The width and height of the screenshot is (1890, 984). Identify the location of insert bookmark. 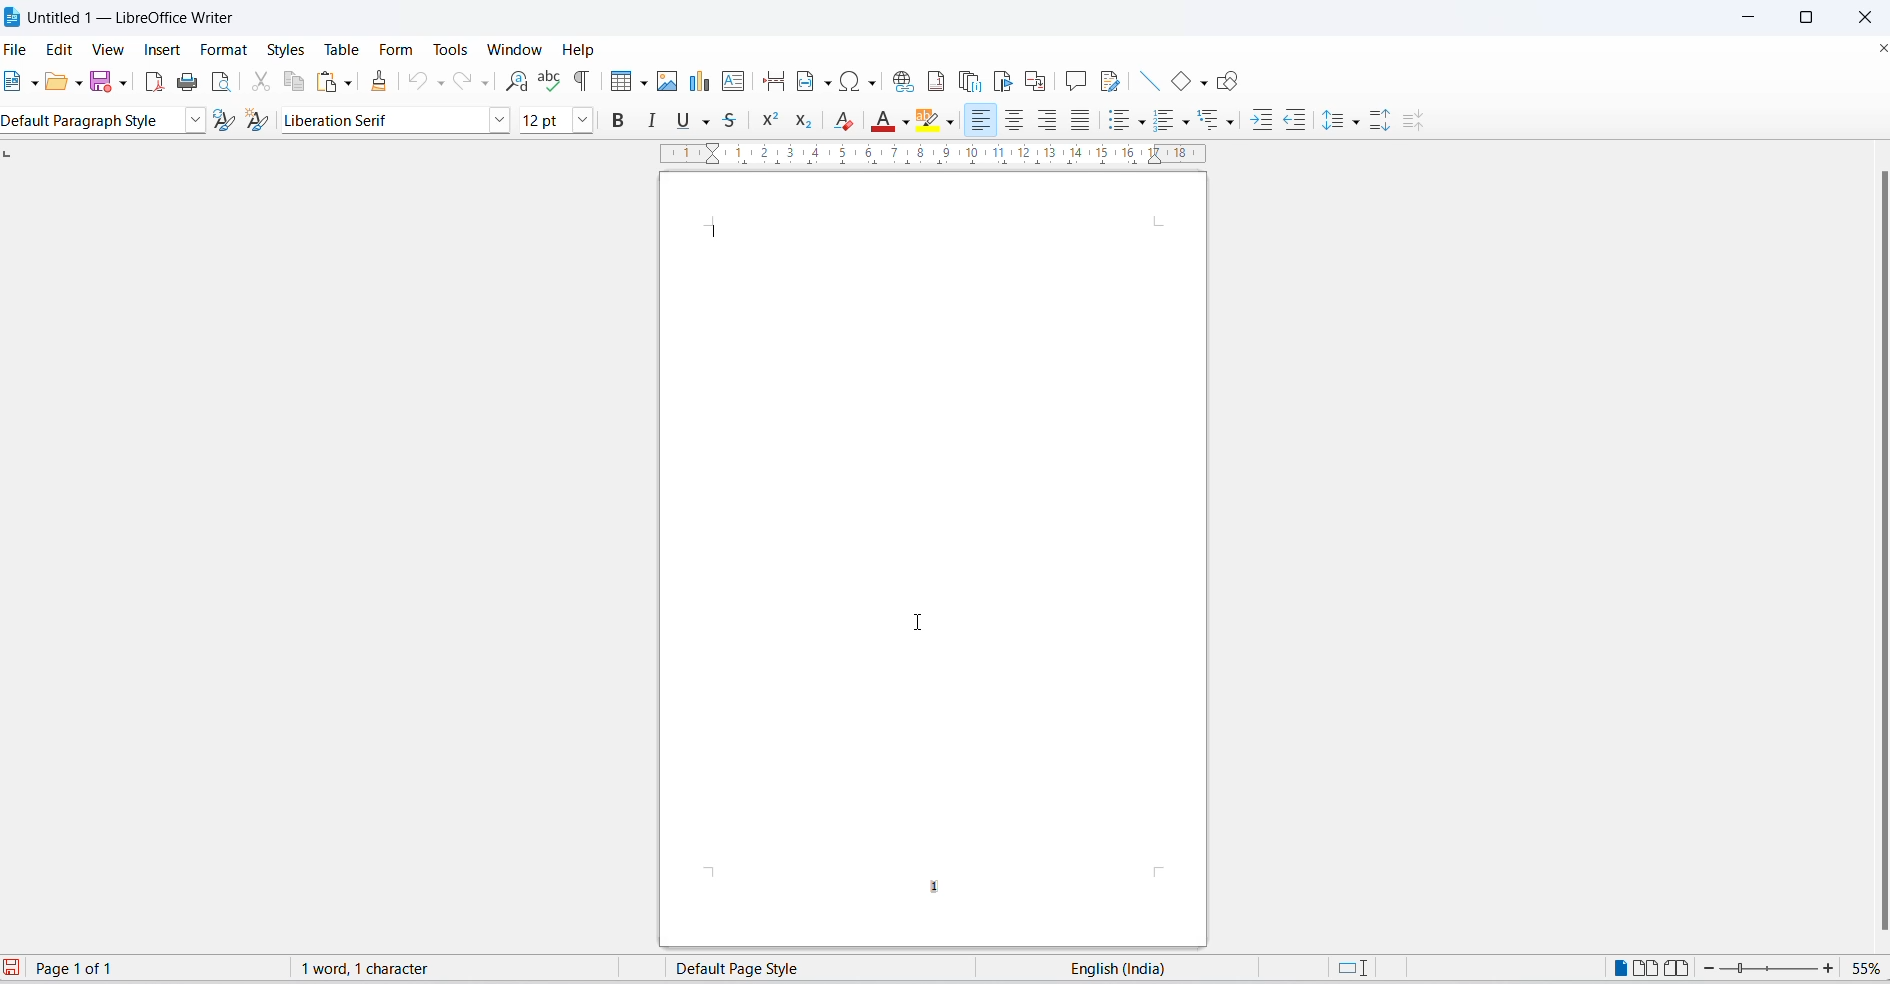
(1001, 81).